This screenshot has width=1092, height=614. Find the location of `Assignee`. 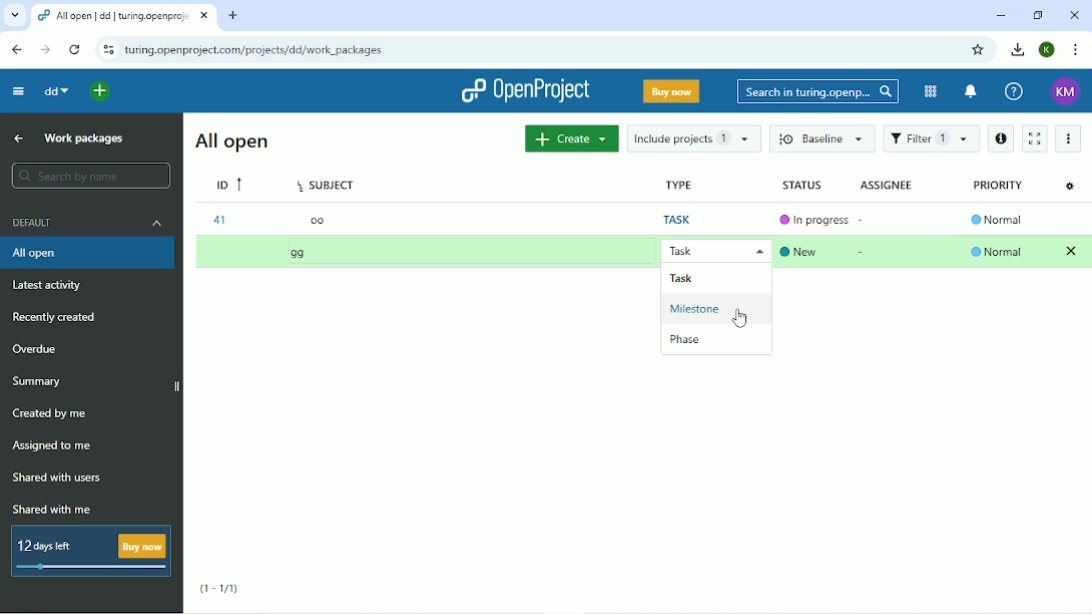

Assignee is located at coordinates (887, 183).